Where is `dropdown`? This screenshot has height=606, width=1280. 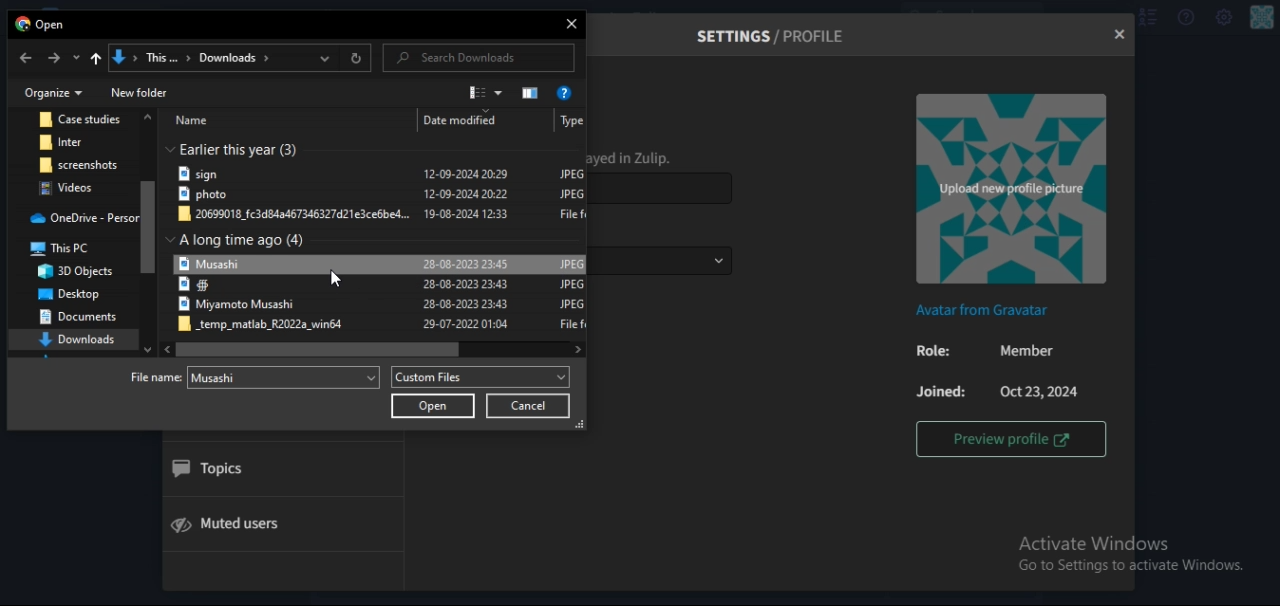 dropdown is located at coordinates (328, 59).